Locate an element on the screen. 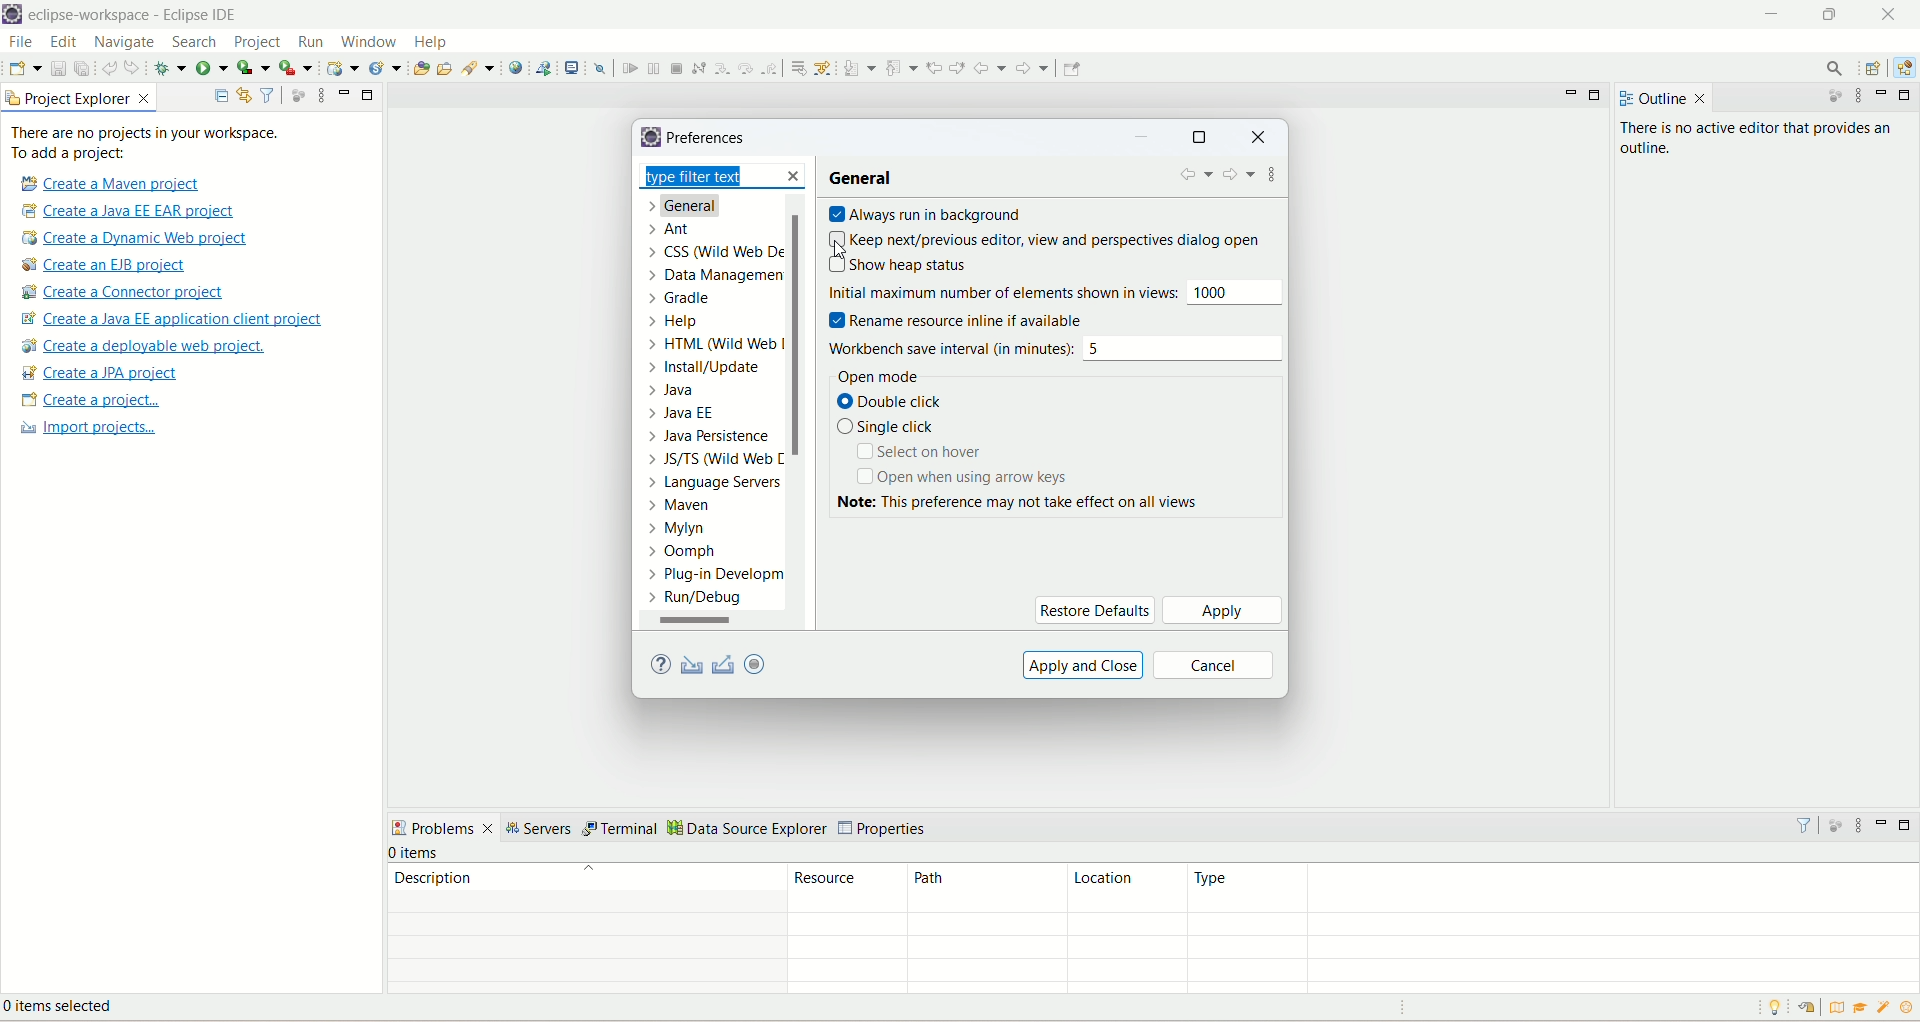 The image size is (1920, 1022). filters is located at coordinates (1803, 824).